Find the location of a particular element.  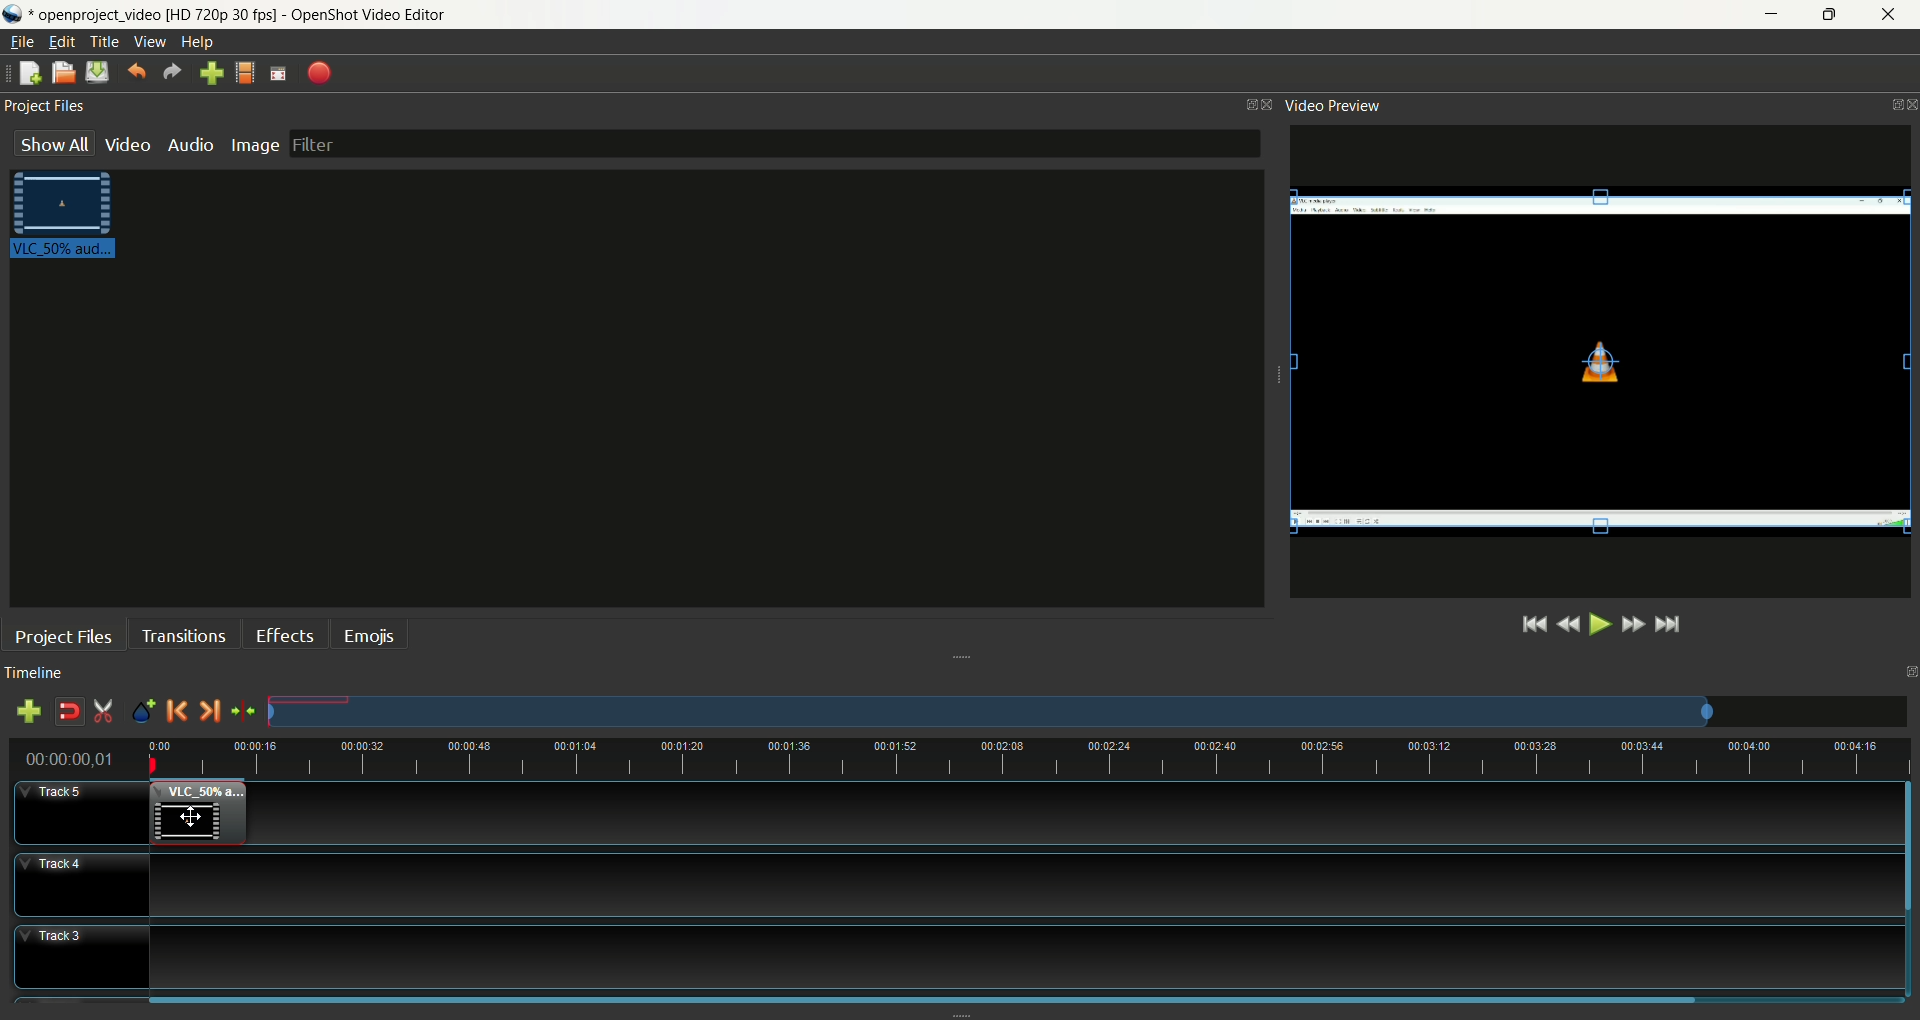

video clip is located at coordinates (202, 816).